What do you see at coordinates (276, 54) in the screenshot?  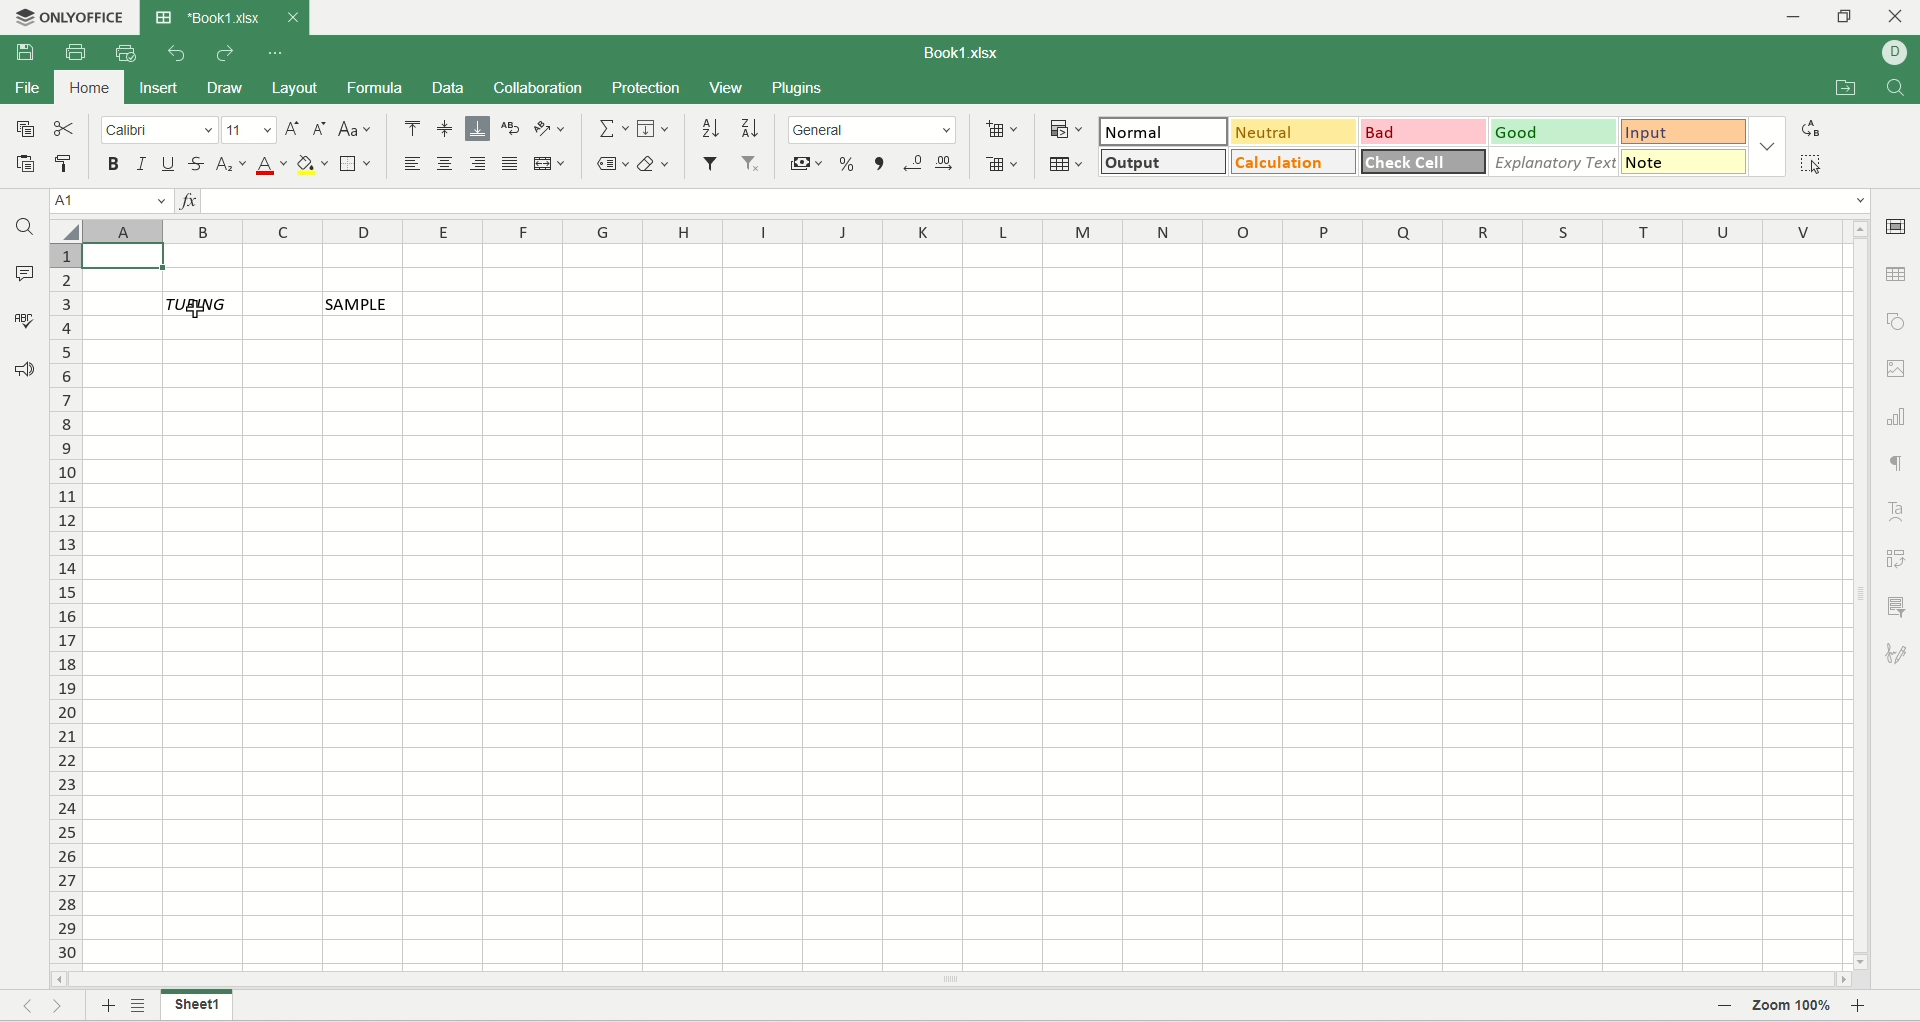 I see `quick settings` at bounding box center [276, 54].